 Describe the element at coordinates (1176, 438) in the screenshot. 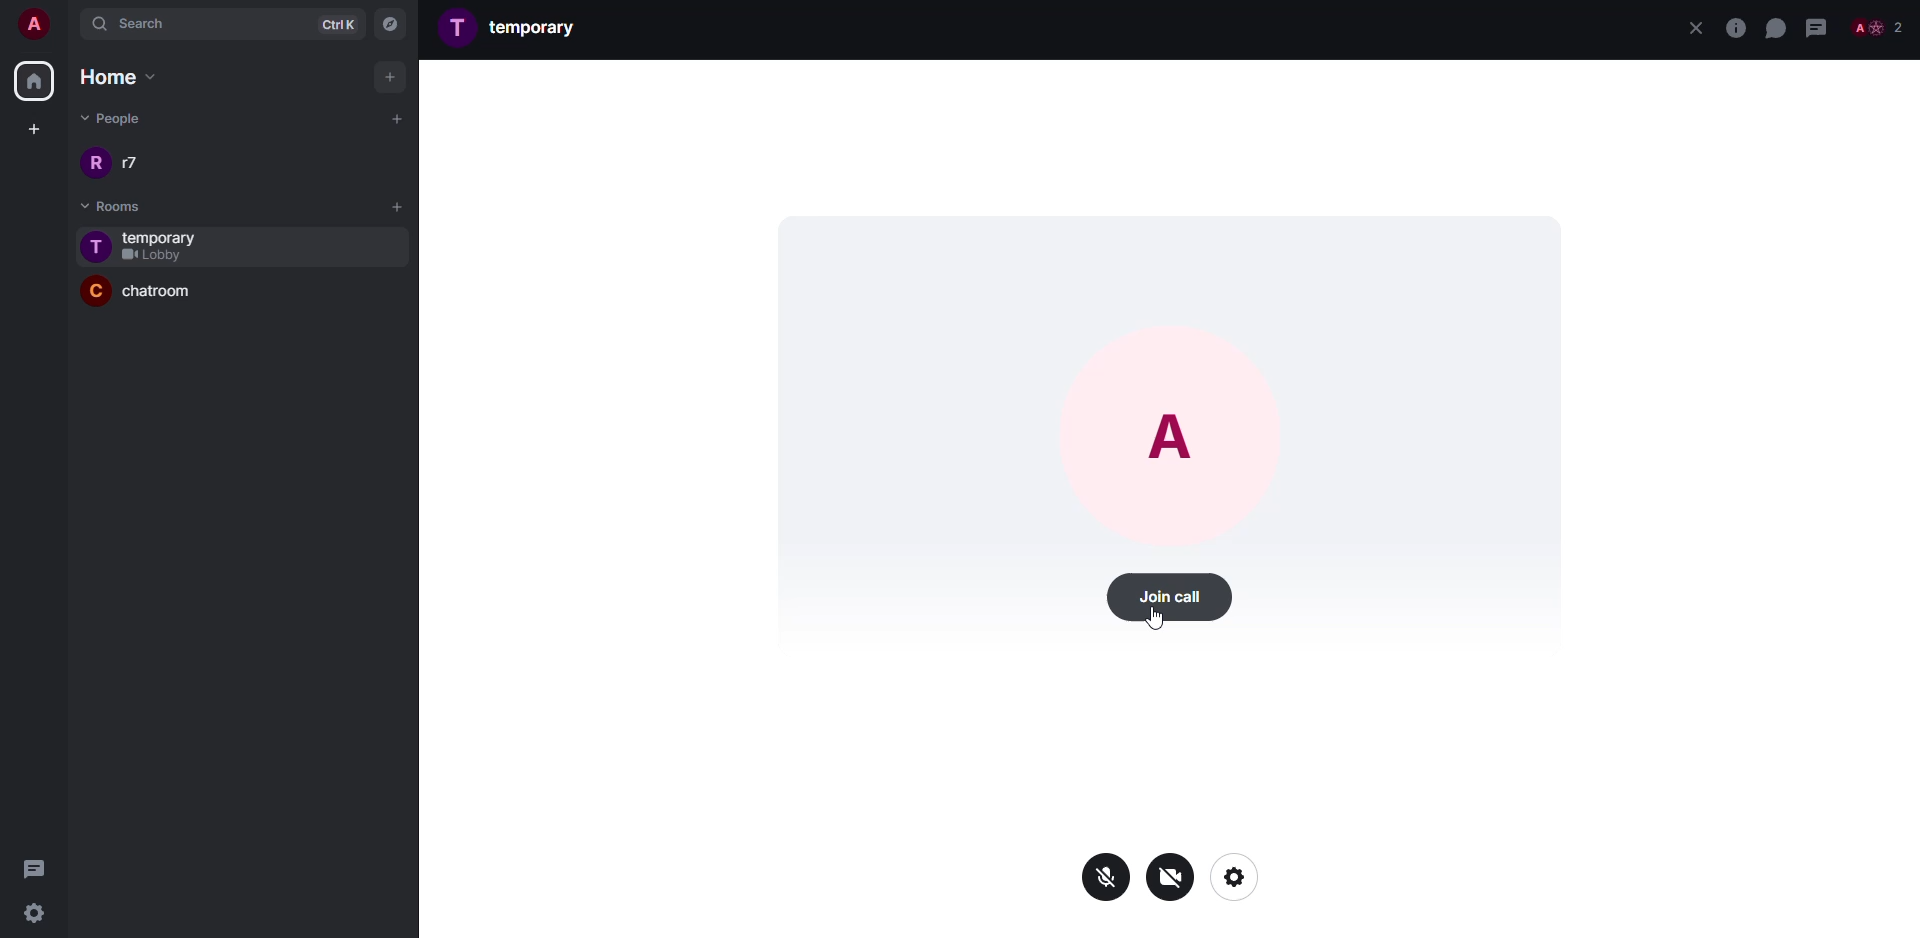

I see `profile` at that location.